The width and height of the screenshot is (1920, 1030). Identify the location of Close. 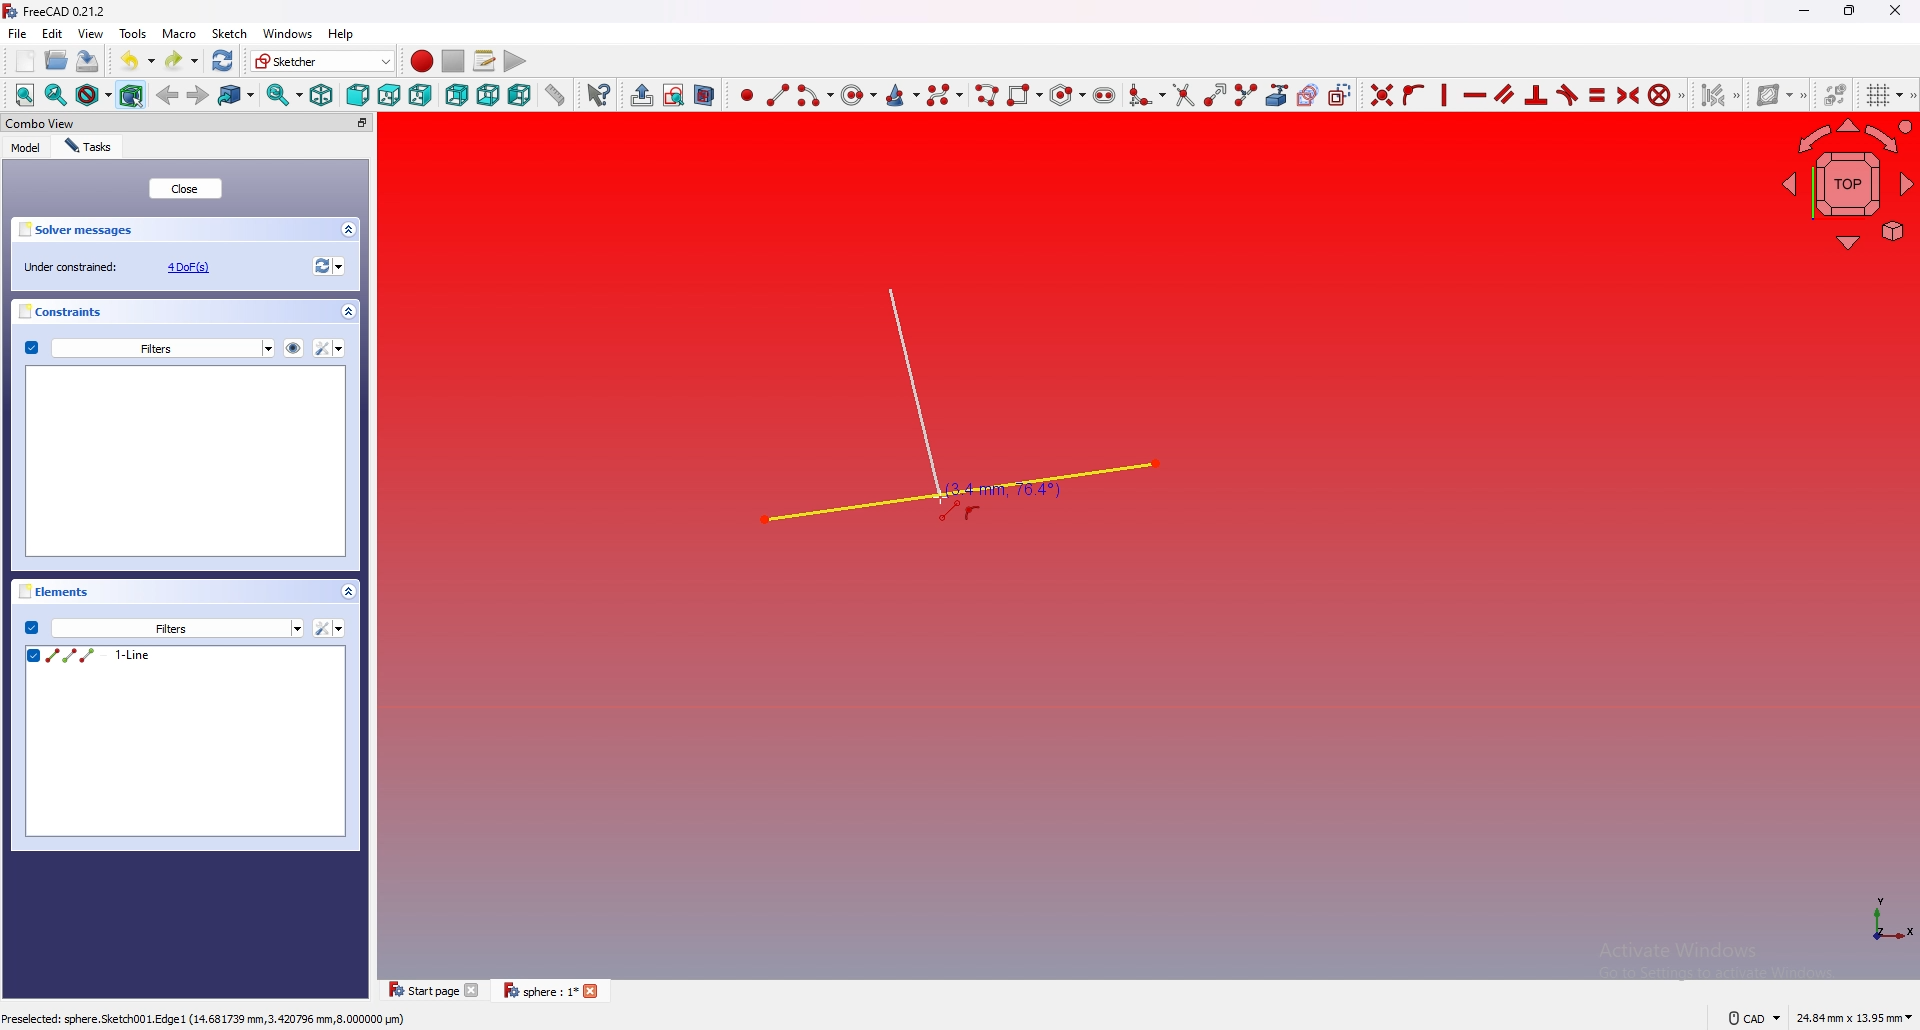
(1895, 10).